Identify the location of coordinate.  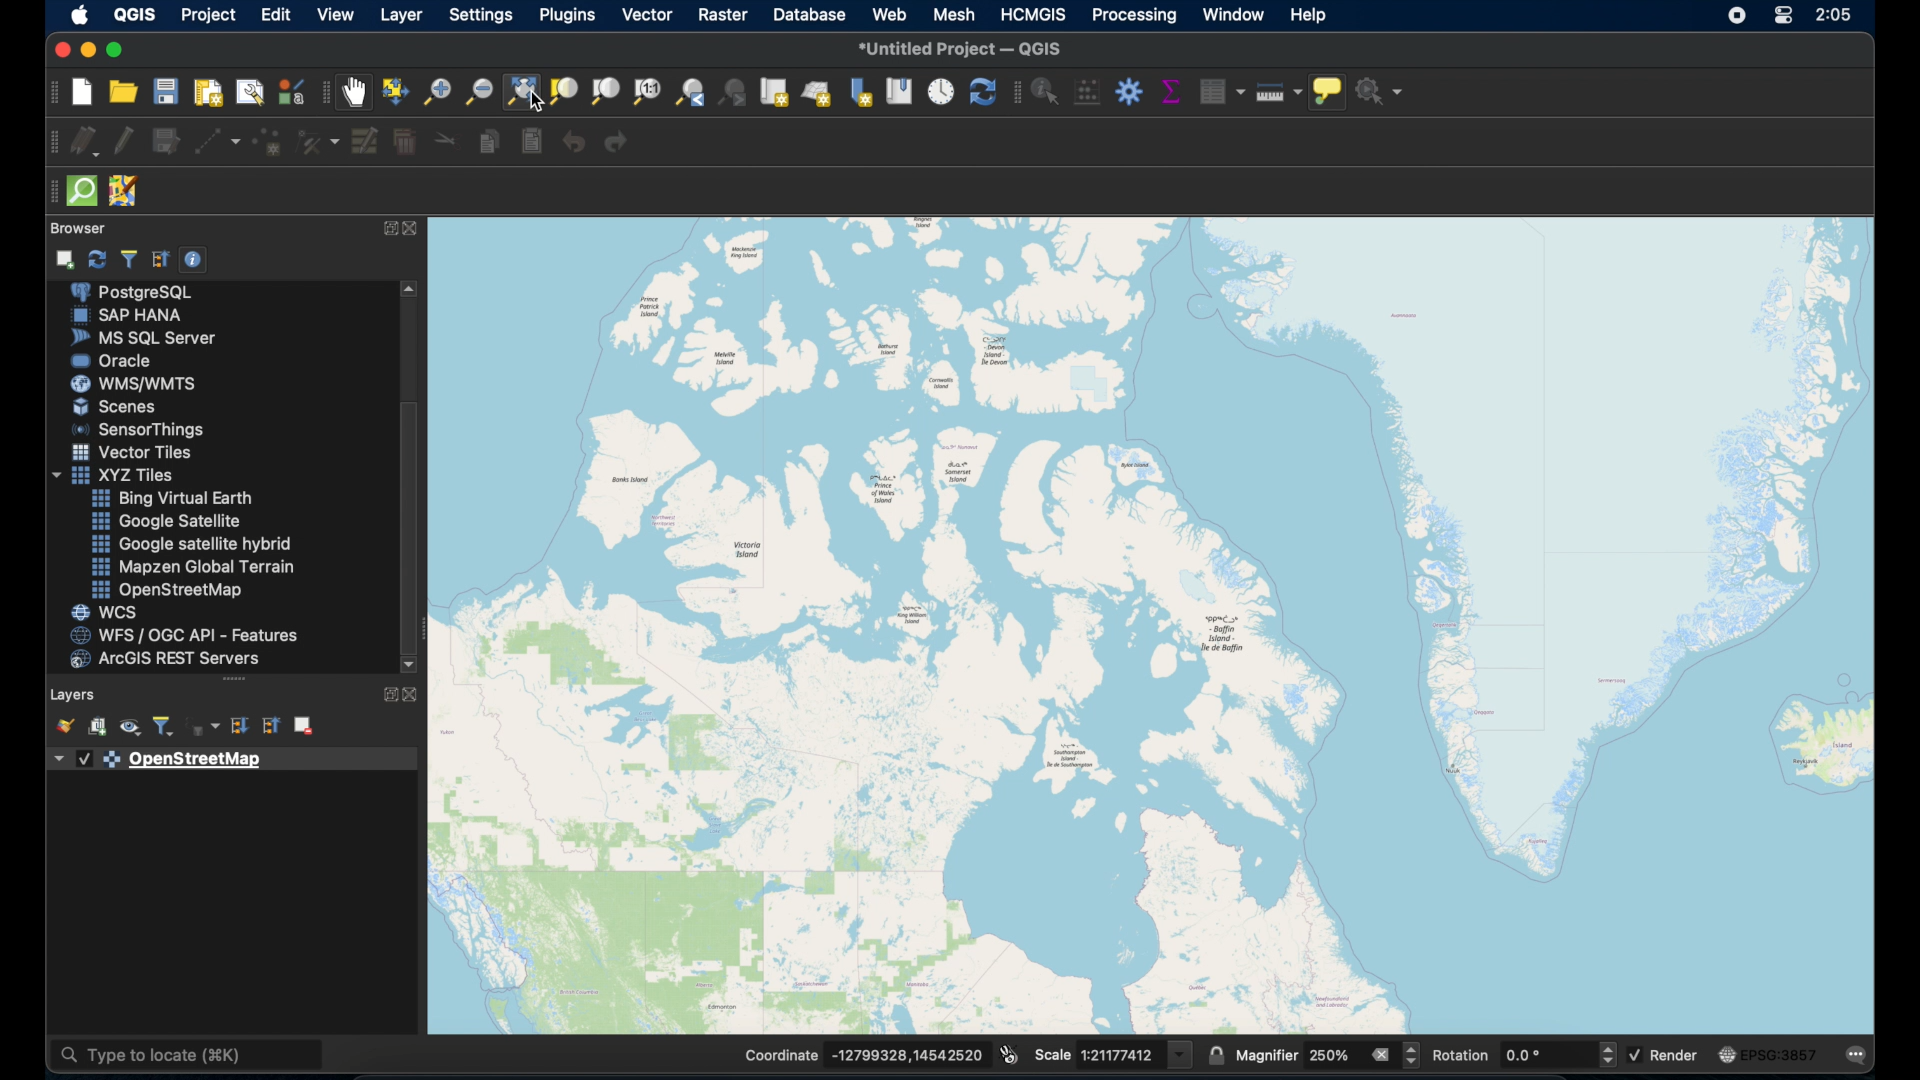
(782, 1055).